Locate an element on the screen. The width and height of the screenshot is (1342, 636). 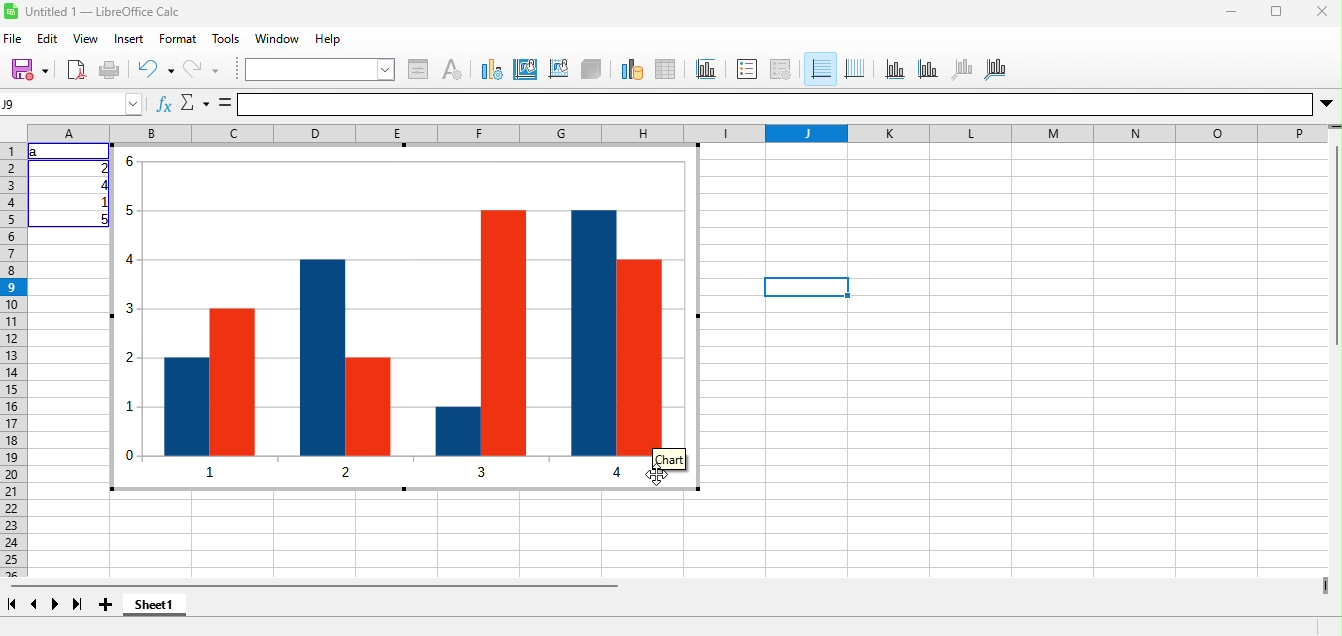
export directly as pdf is located at coordinates (77, 71).